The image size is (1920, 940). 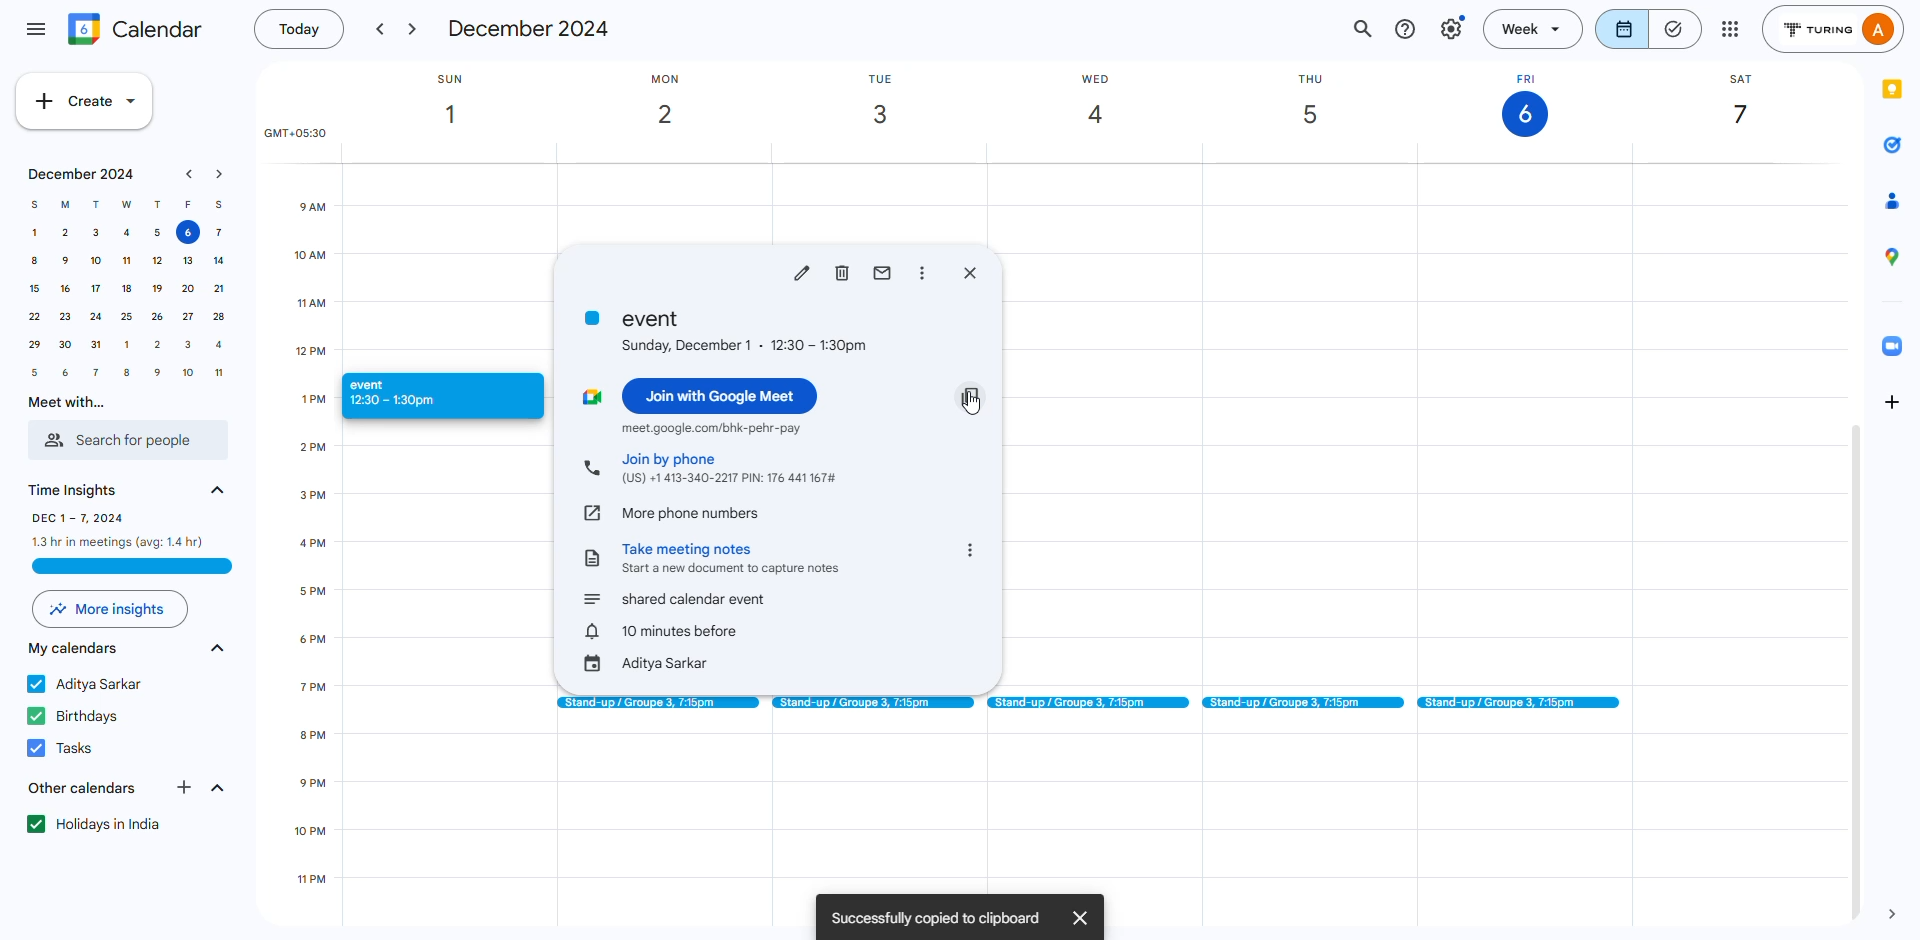 What do you see at coordinates (97, 347) in the screenshot?
I see `21` at bounding box center [97, 347].